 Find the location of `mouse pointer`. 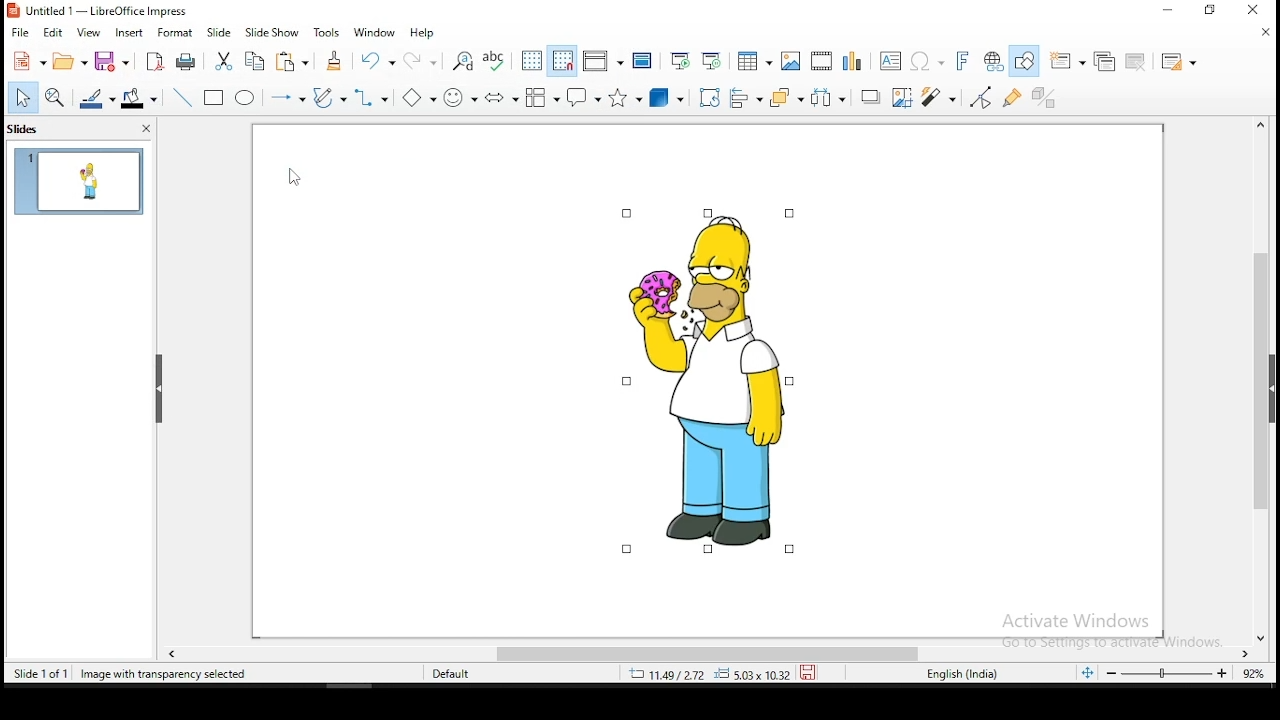

mouse pointer is located at coordinates (291, 183).